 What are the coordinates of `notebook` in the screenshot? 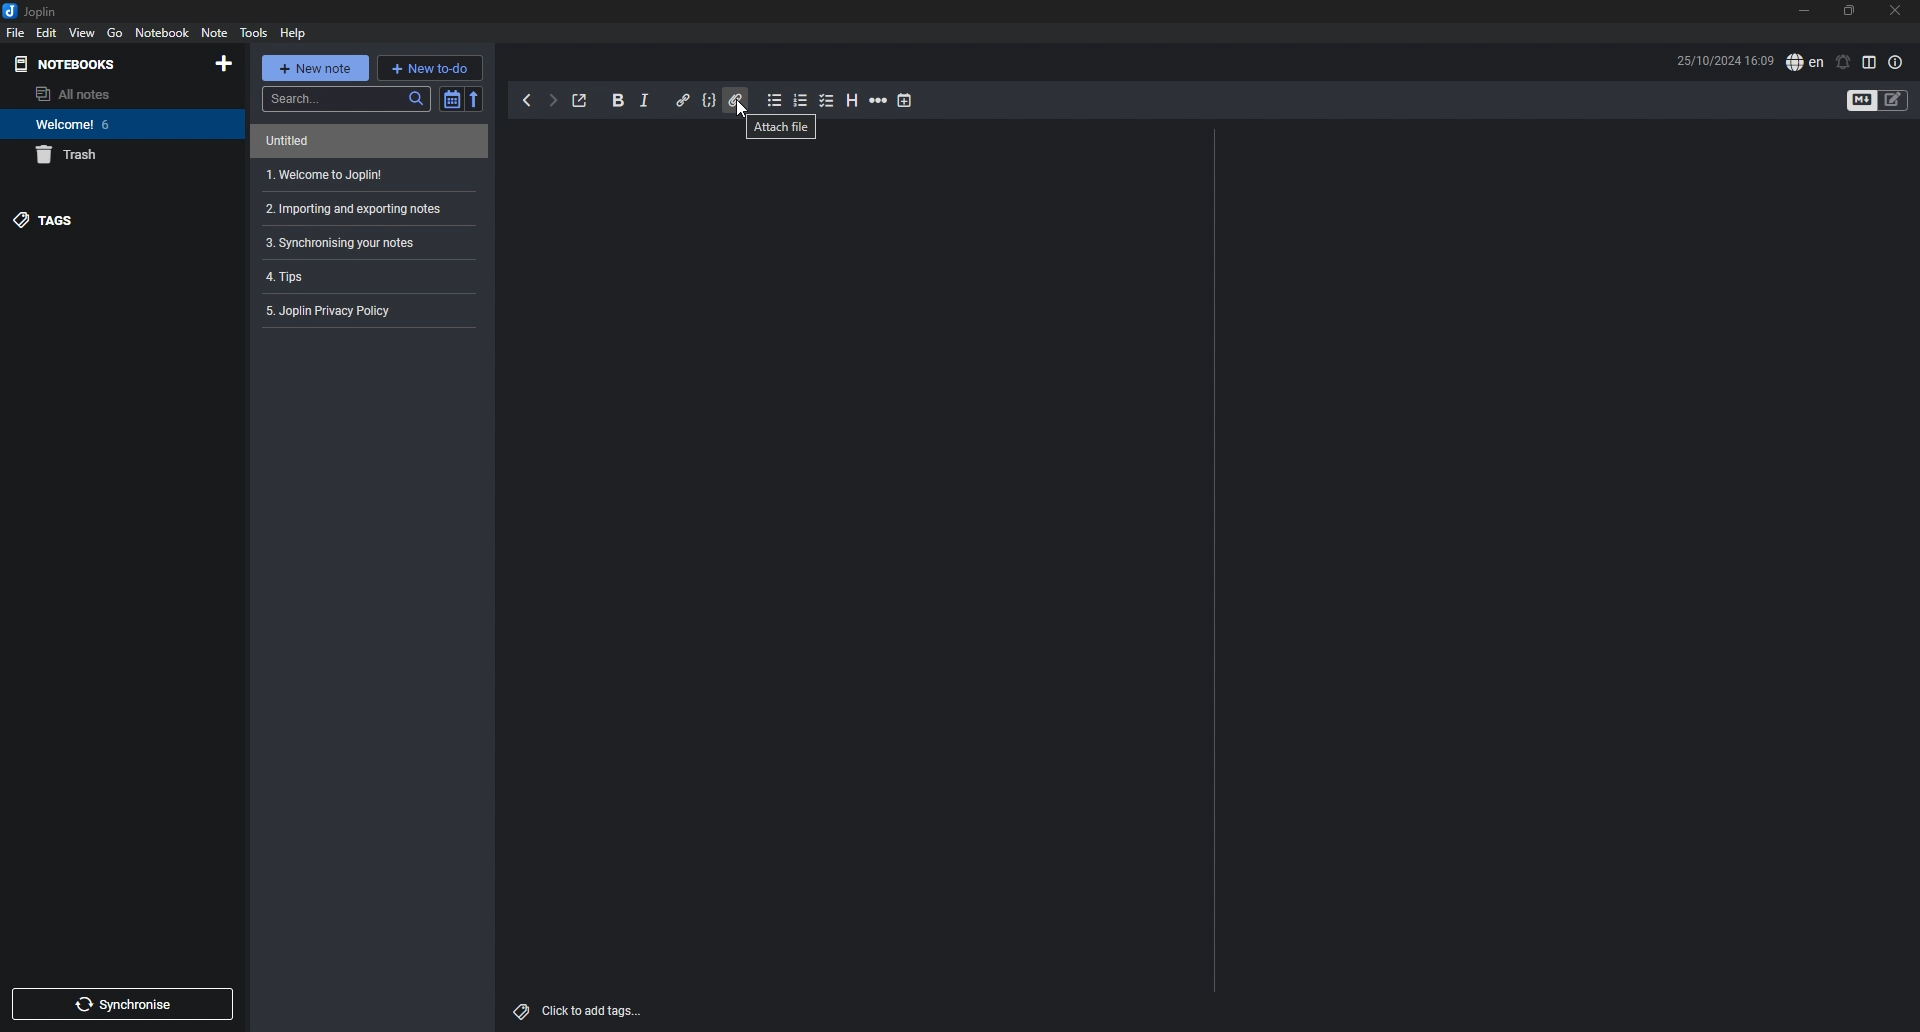 It's located at (164, 32).